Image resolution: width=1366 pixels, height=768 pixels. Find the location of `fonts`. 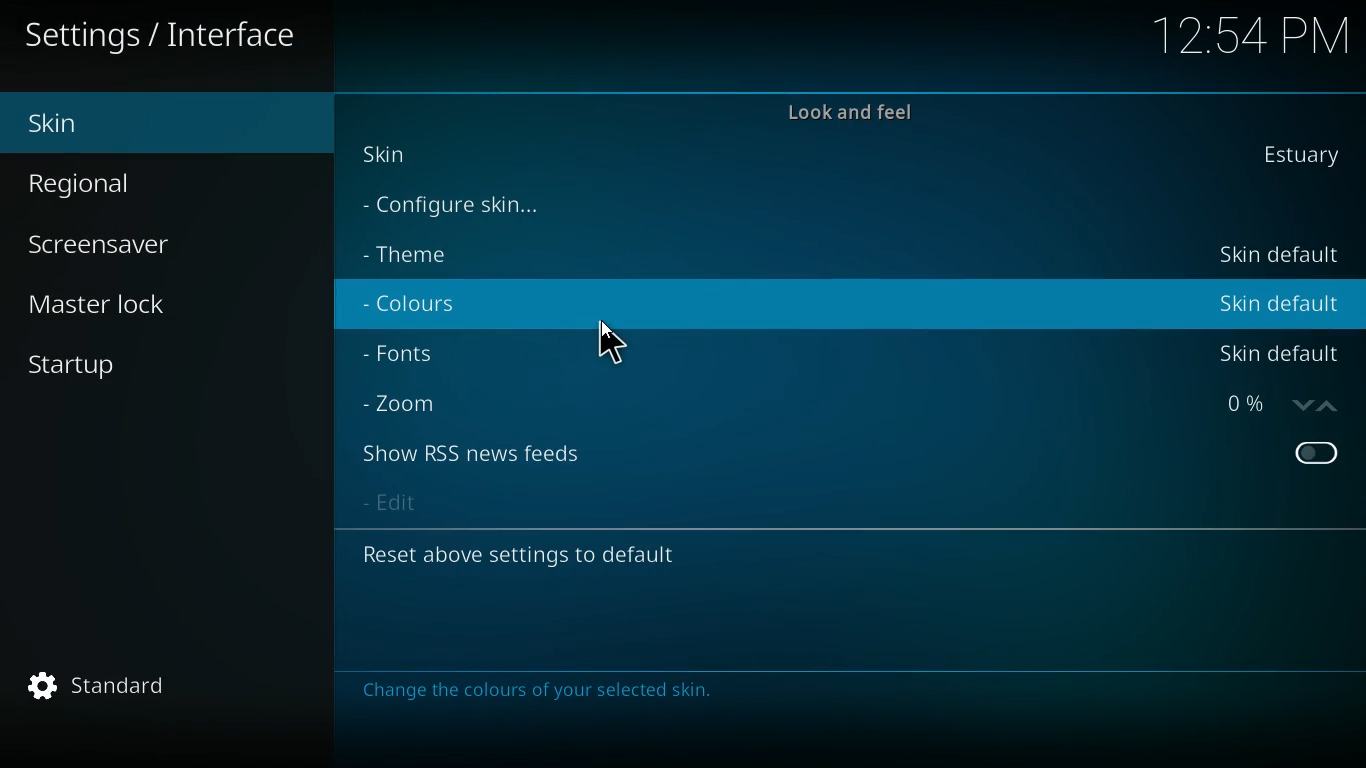

fonts is located at coordinates (416, 355).